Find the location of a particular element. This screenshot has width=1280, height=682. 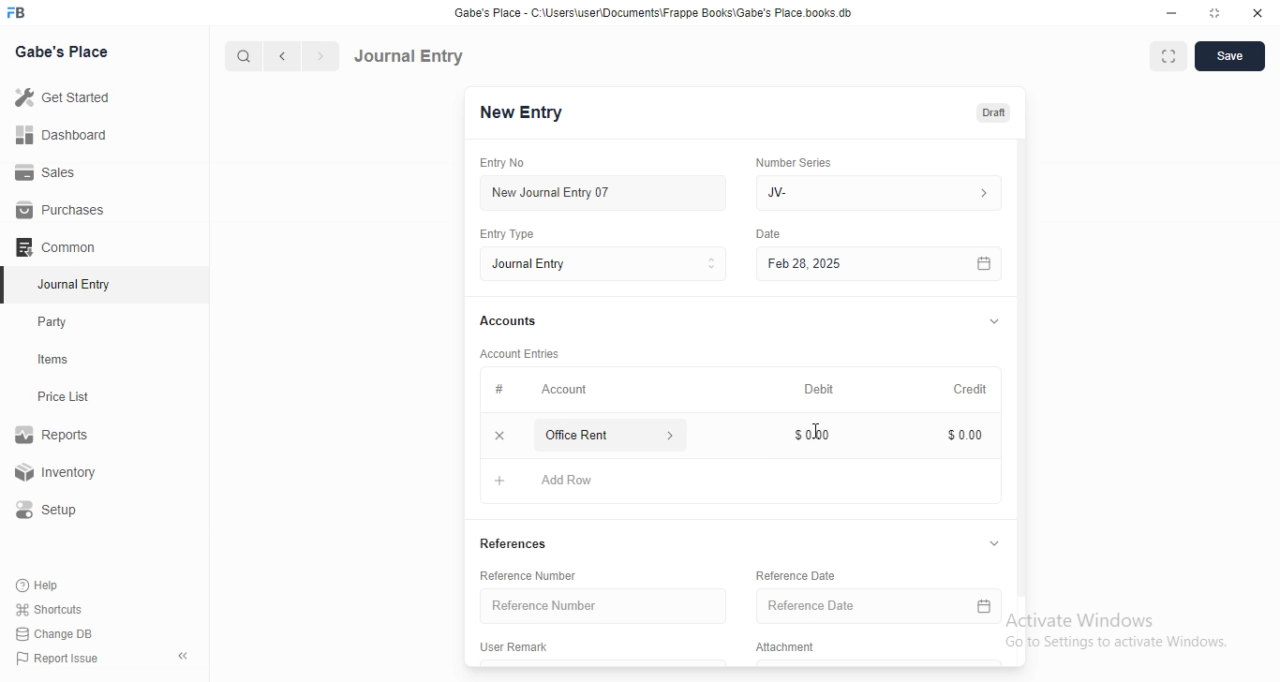

‘Reference Date is located at coordinates (796, 578).